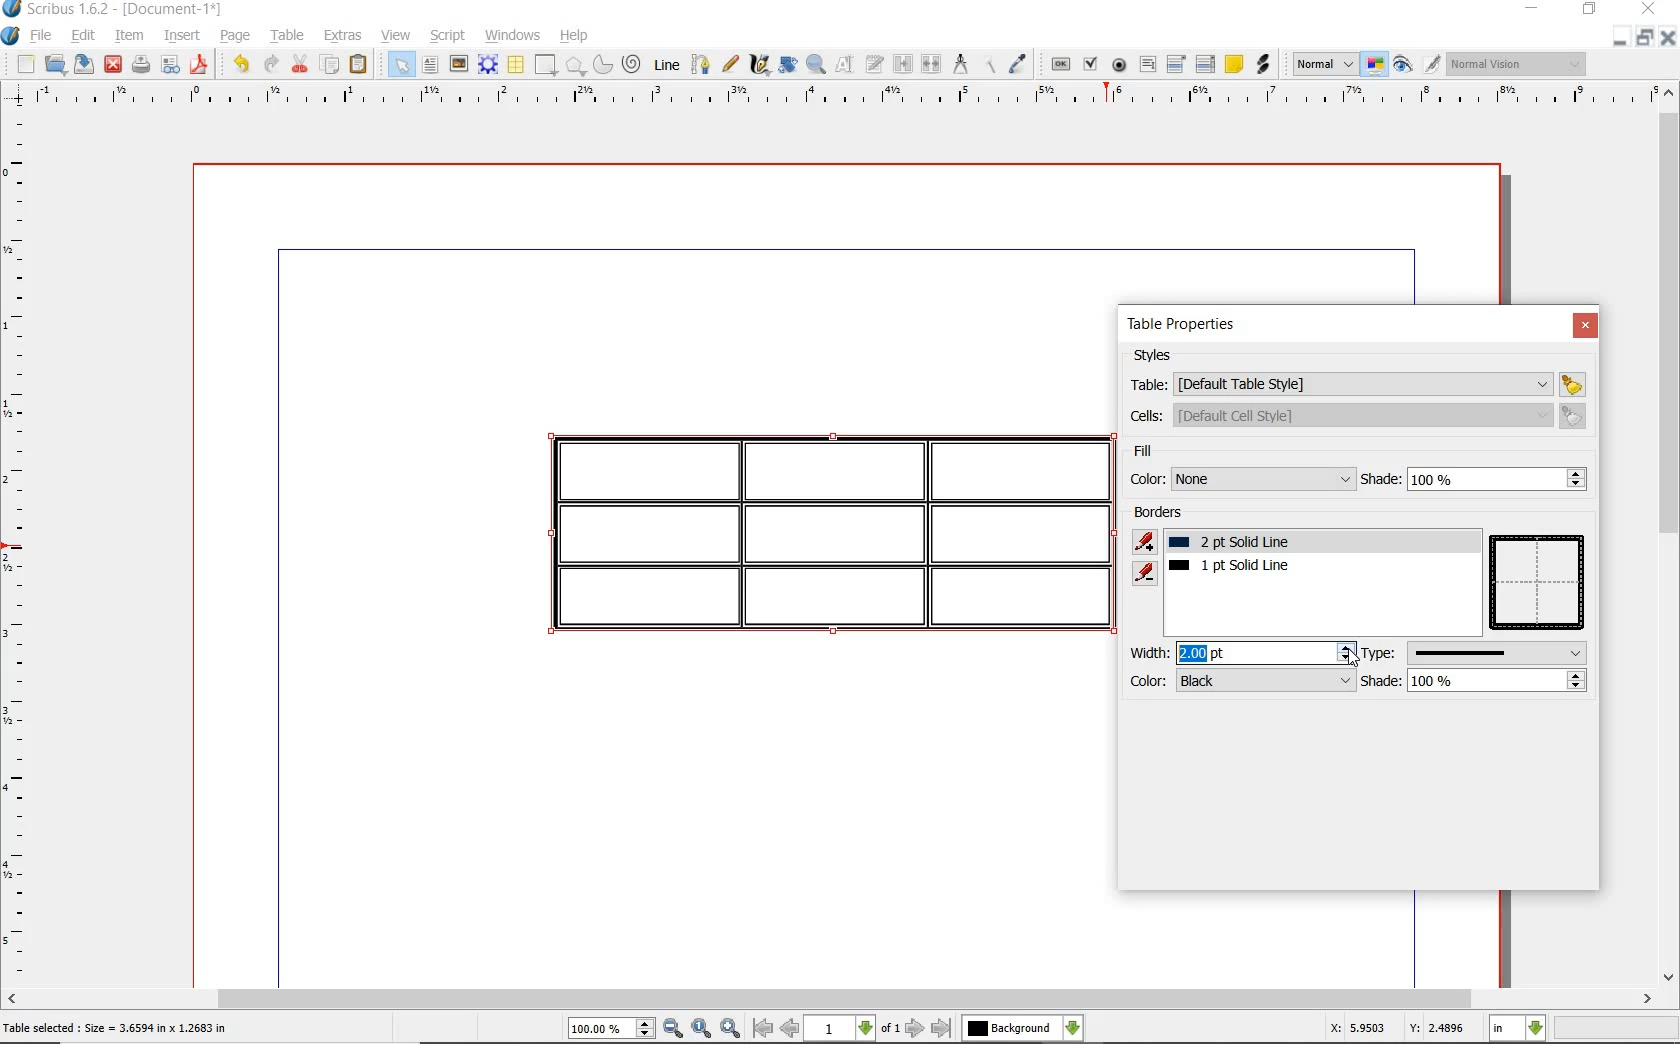 This screenshot has width=1680, height=1044. I want to click on text frame, so click(430, 65).